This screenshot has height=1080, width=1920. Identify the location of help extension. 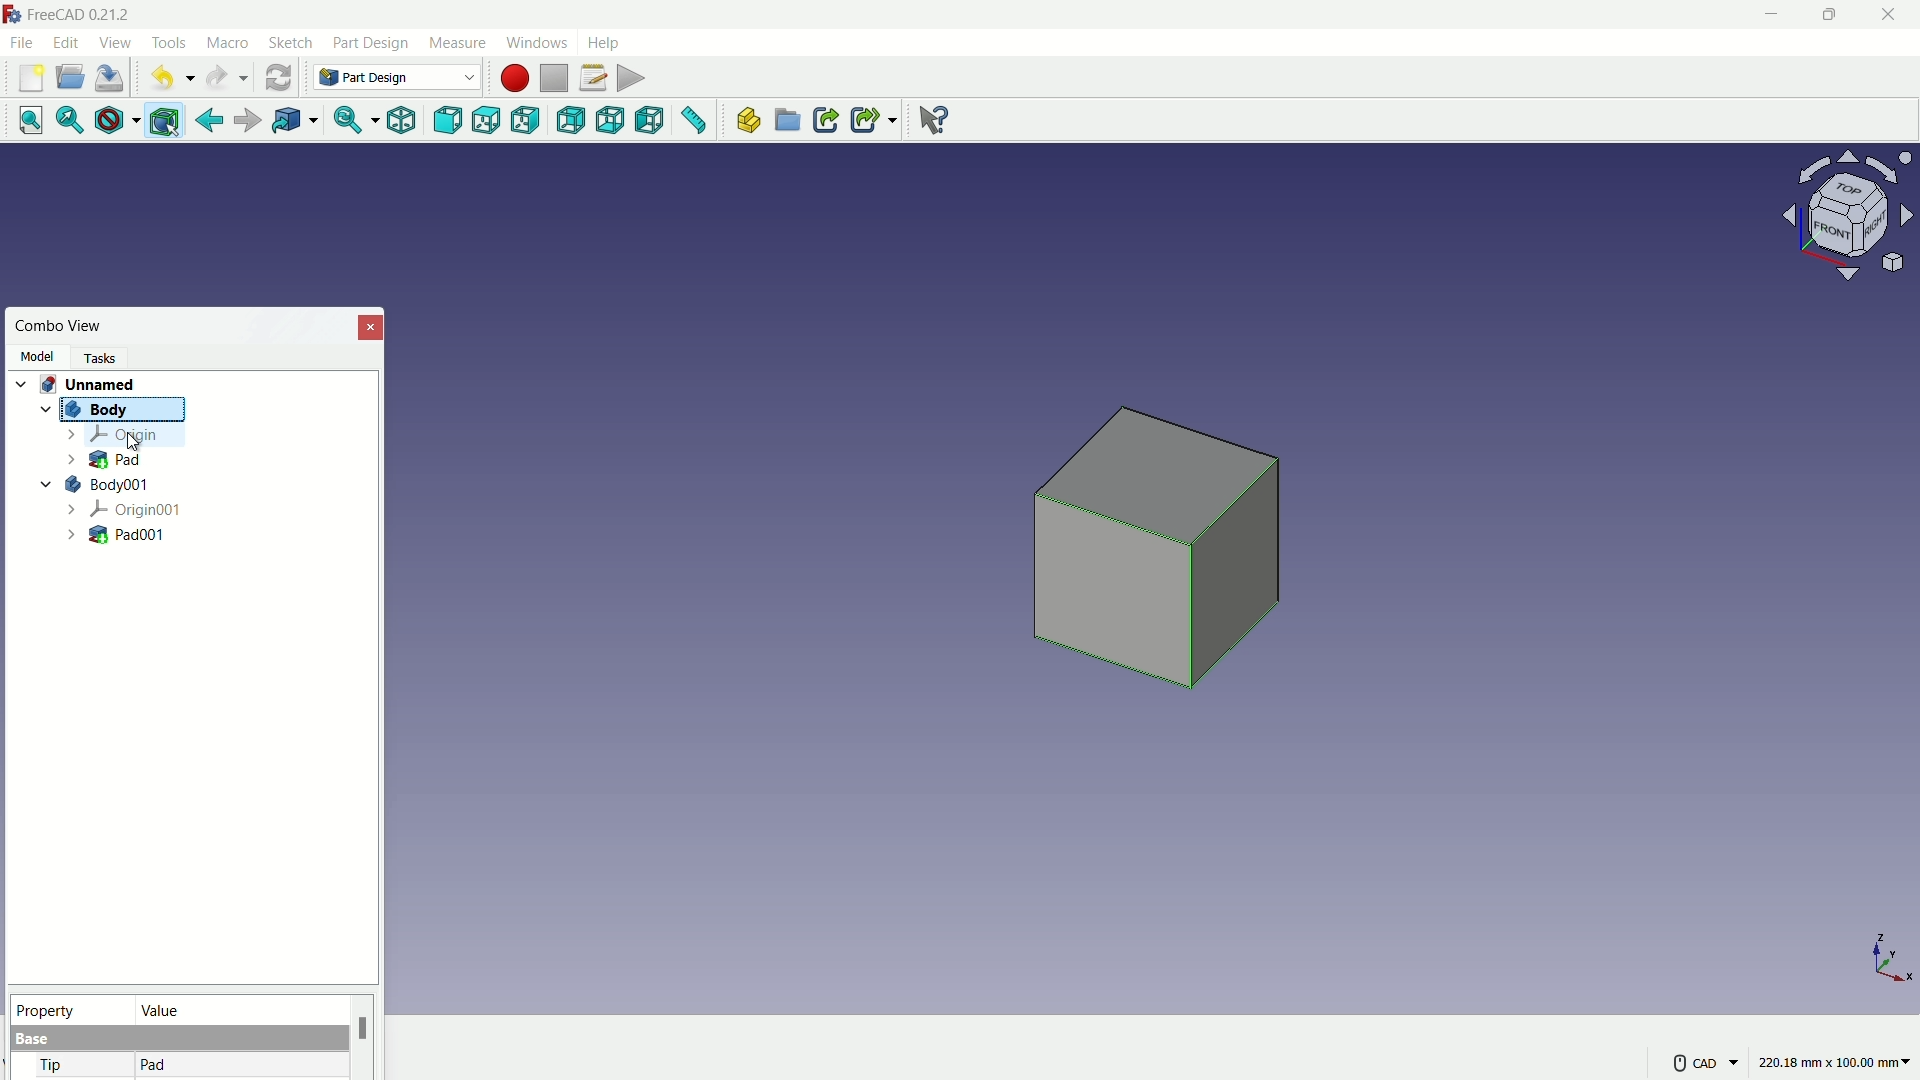
(928, 118).